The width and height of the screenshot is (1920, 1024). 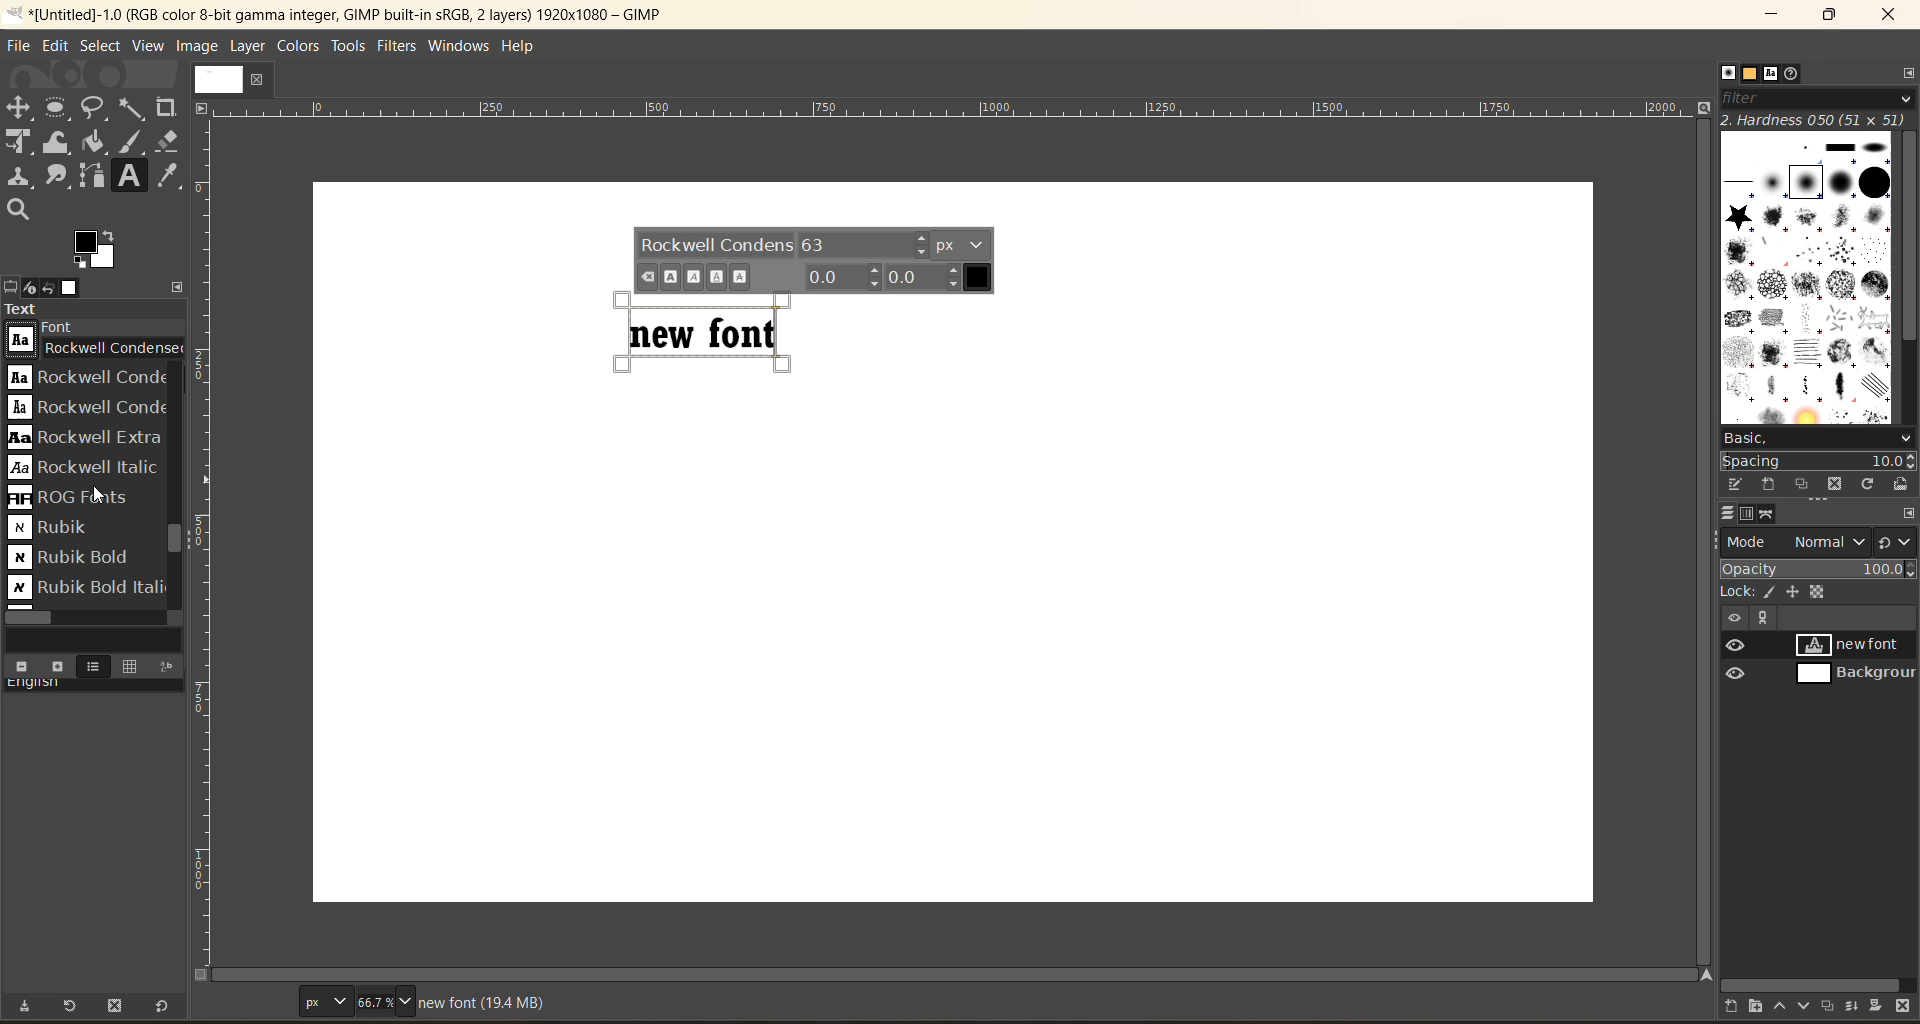 I want to click on file name and app title, so click(x=379, y=18).